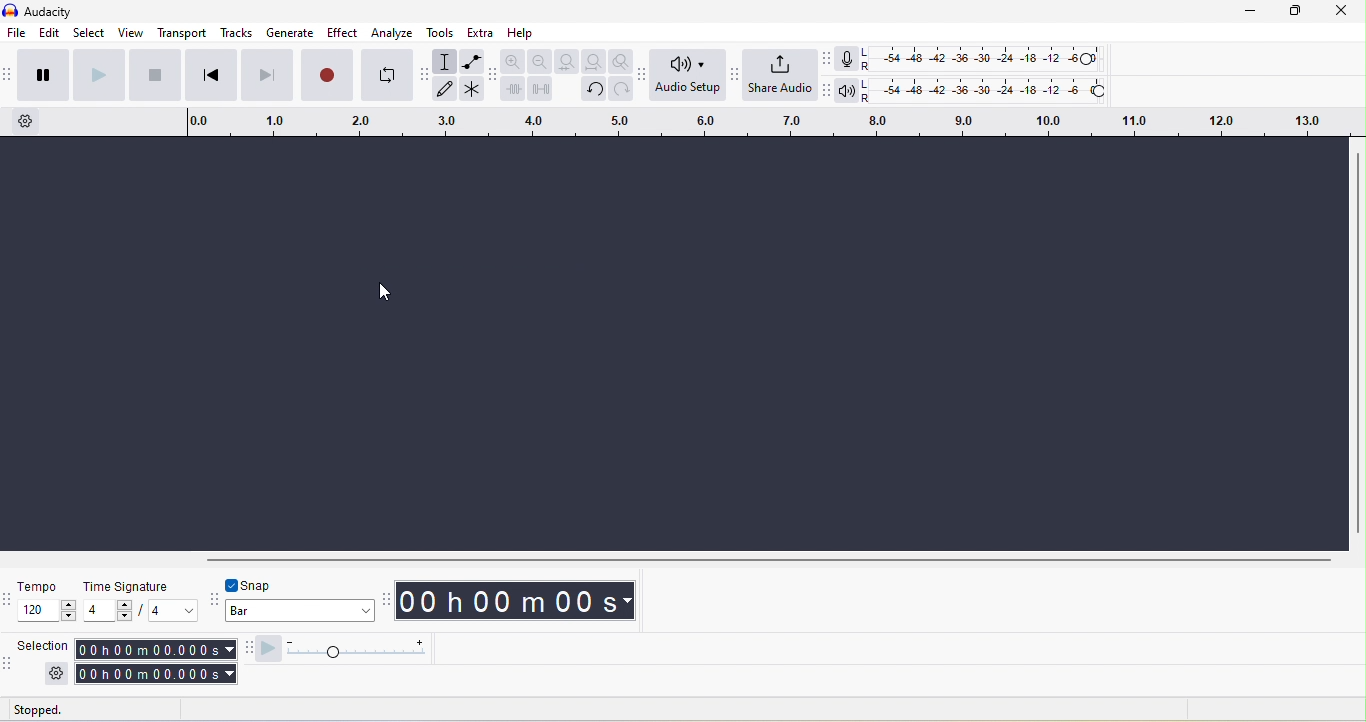 The image size is (1366, 722). What do you see at coordinates (473, 61) in the screenshot?
I see `envelop tool` at bounding box center [473, 61].